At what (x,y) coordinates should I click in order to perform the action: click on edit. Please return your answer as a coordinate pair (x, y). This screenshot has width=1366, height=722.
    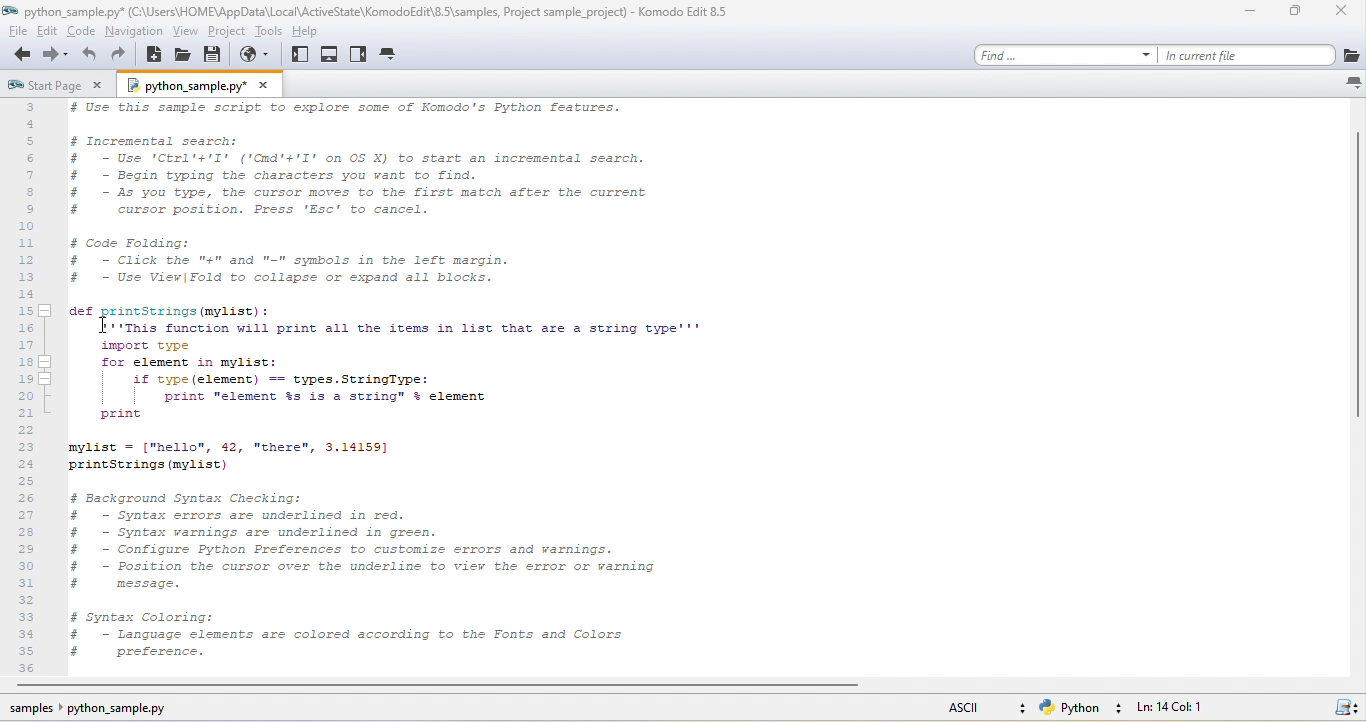
    Looking at the image, I should click on (50, 33).